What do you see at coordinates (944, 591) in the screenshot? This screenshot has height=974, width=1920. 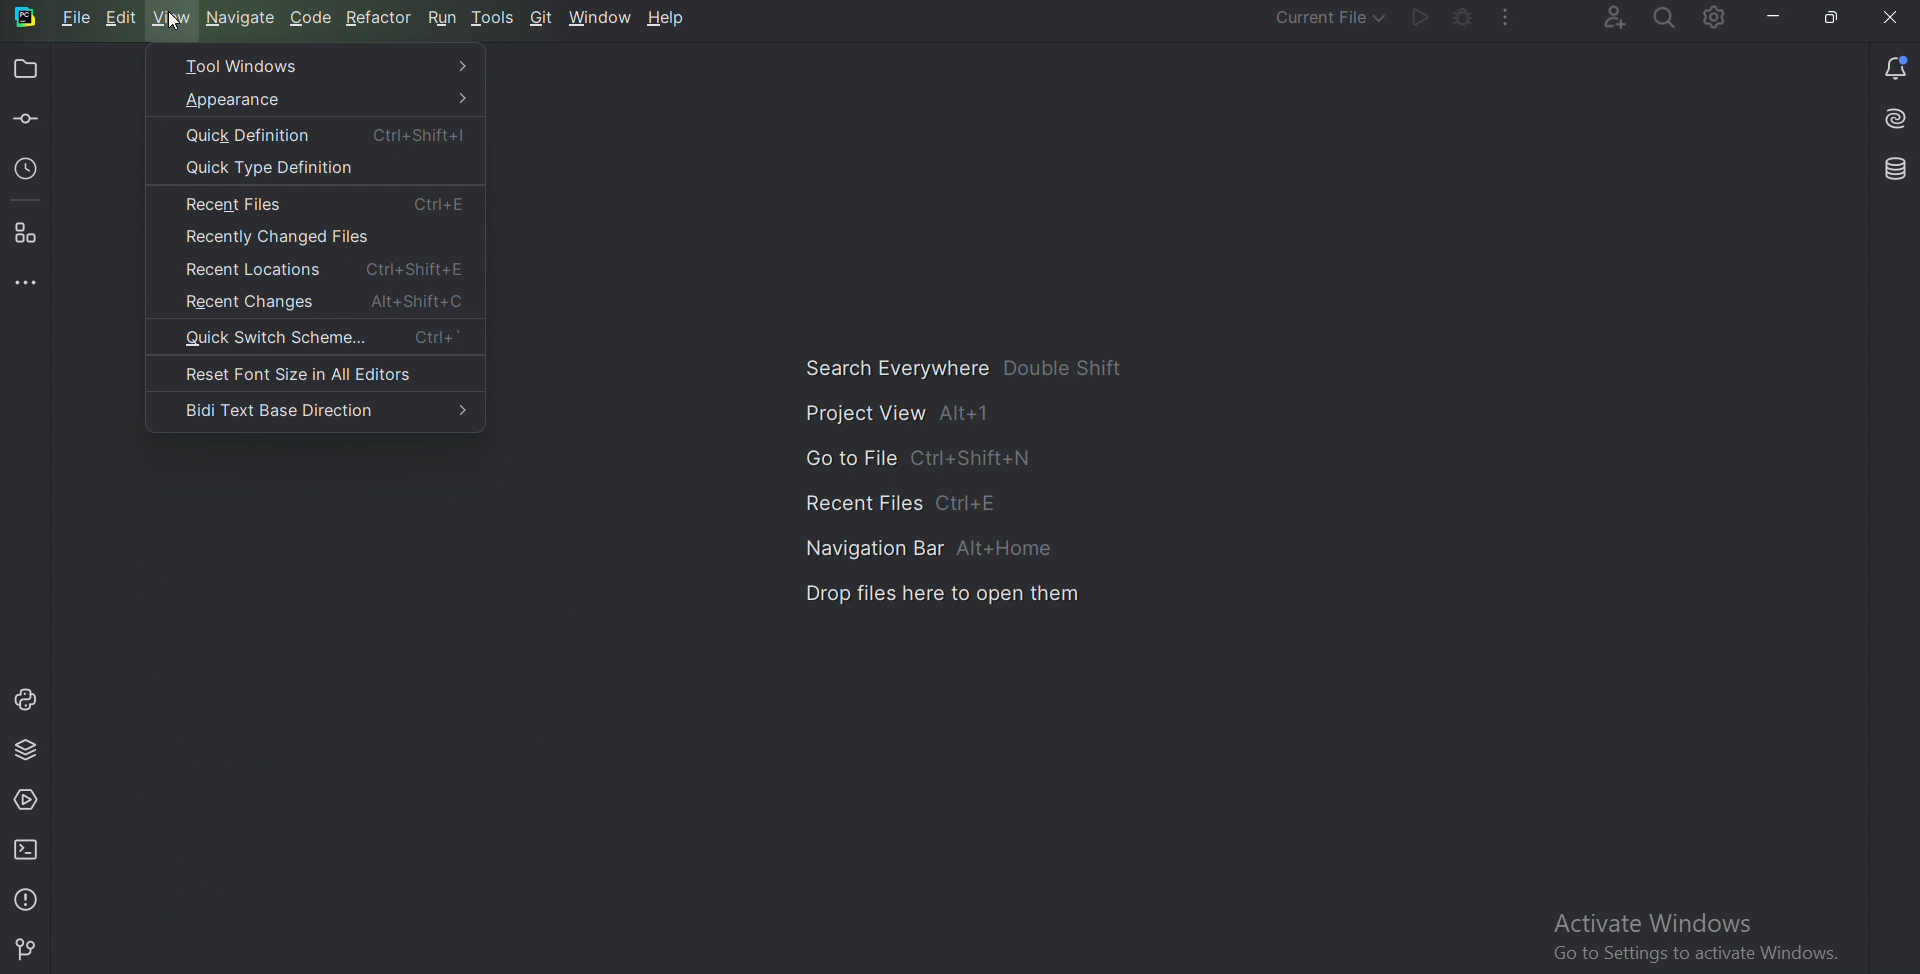 I see `Drop files here to open them` at bounding box center [944, 591].